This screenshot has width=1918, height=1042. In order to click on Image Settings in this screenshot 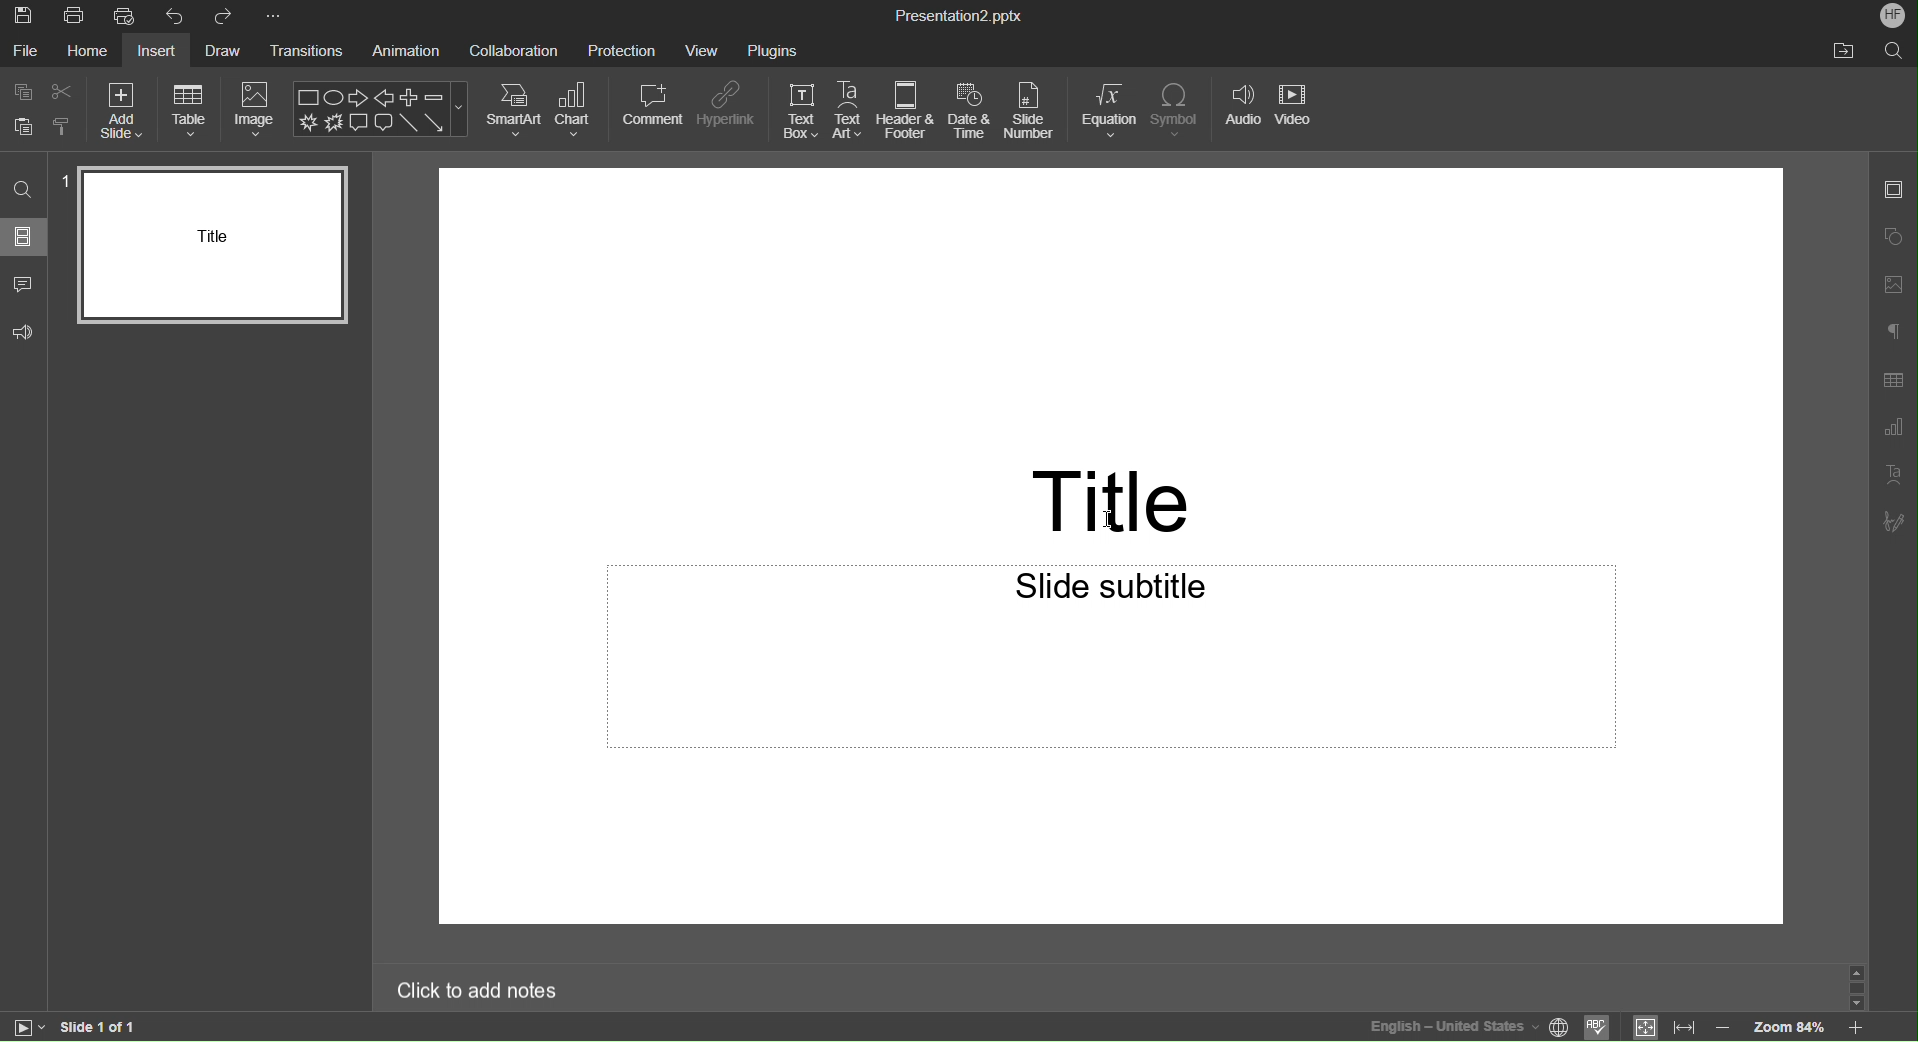, I will do `click(1893, 286)`.